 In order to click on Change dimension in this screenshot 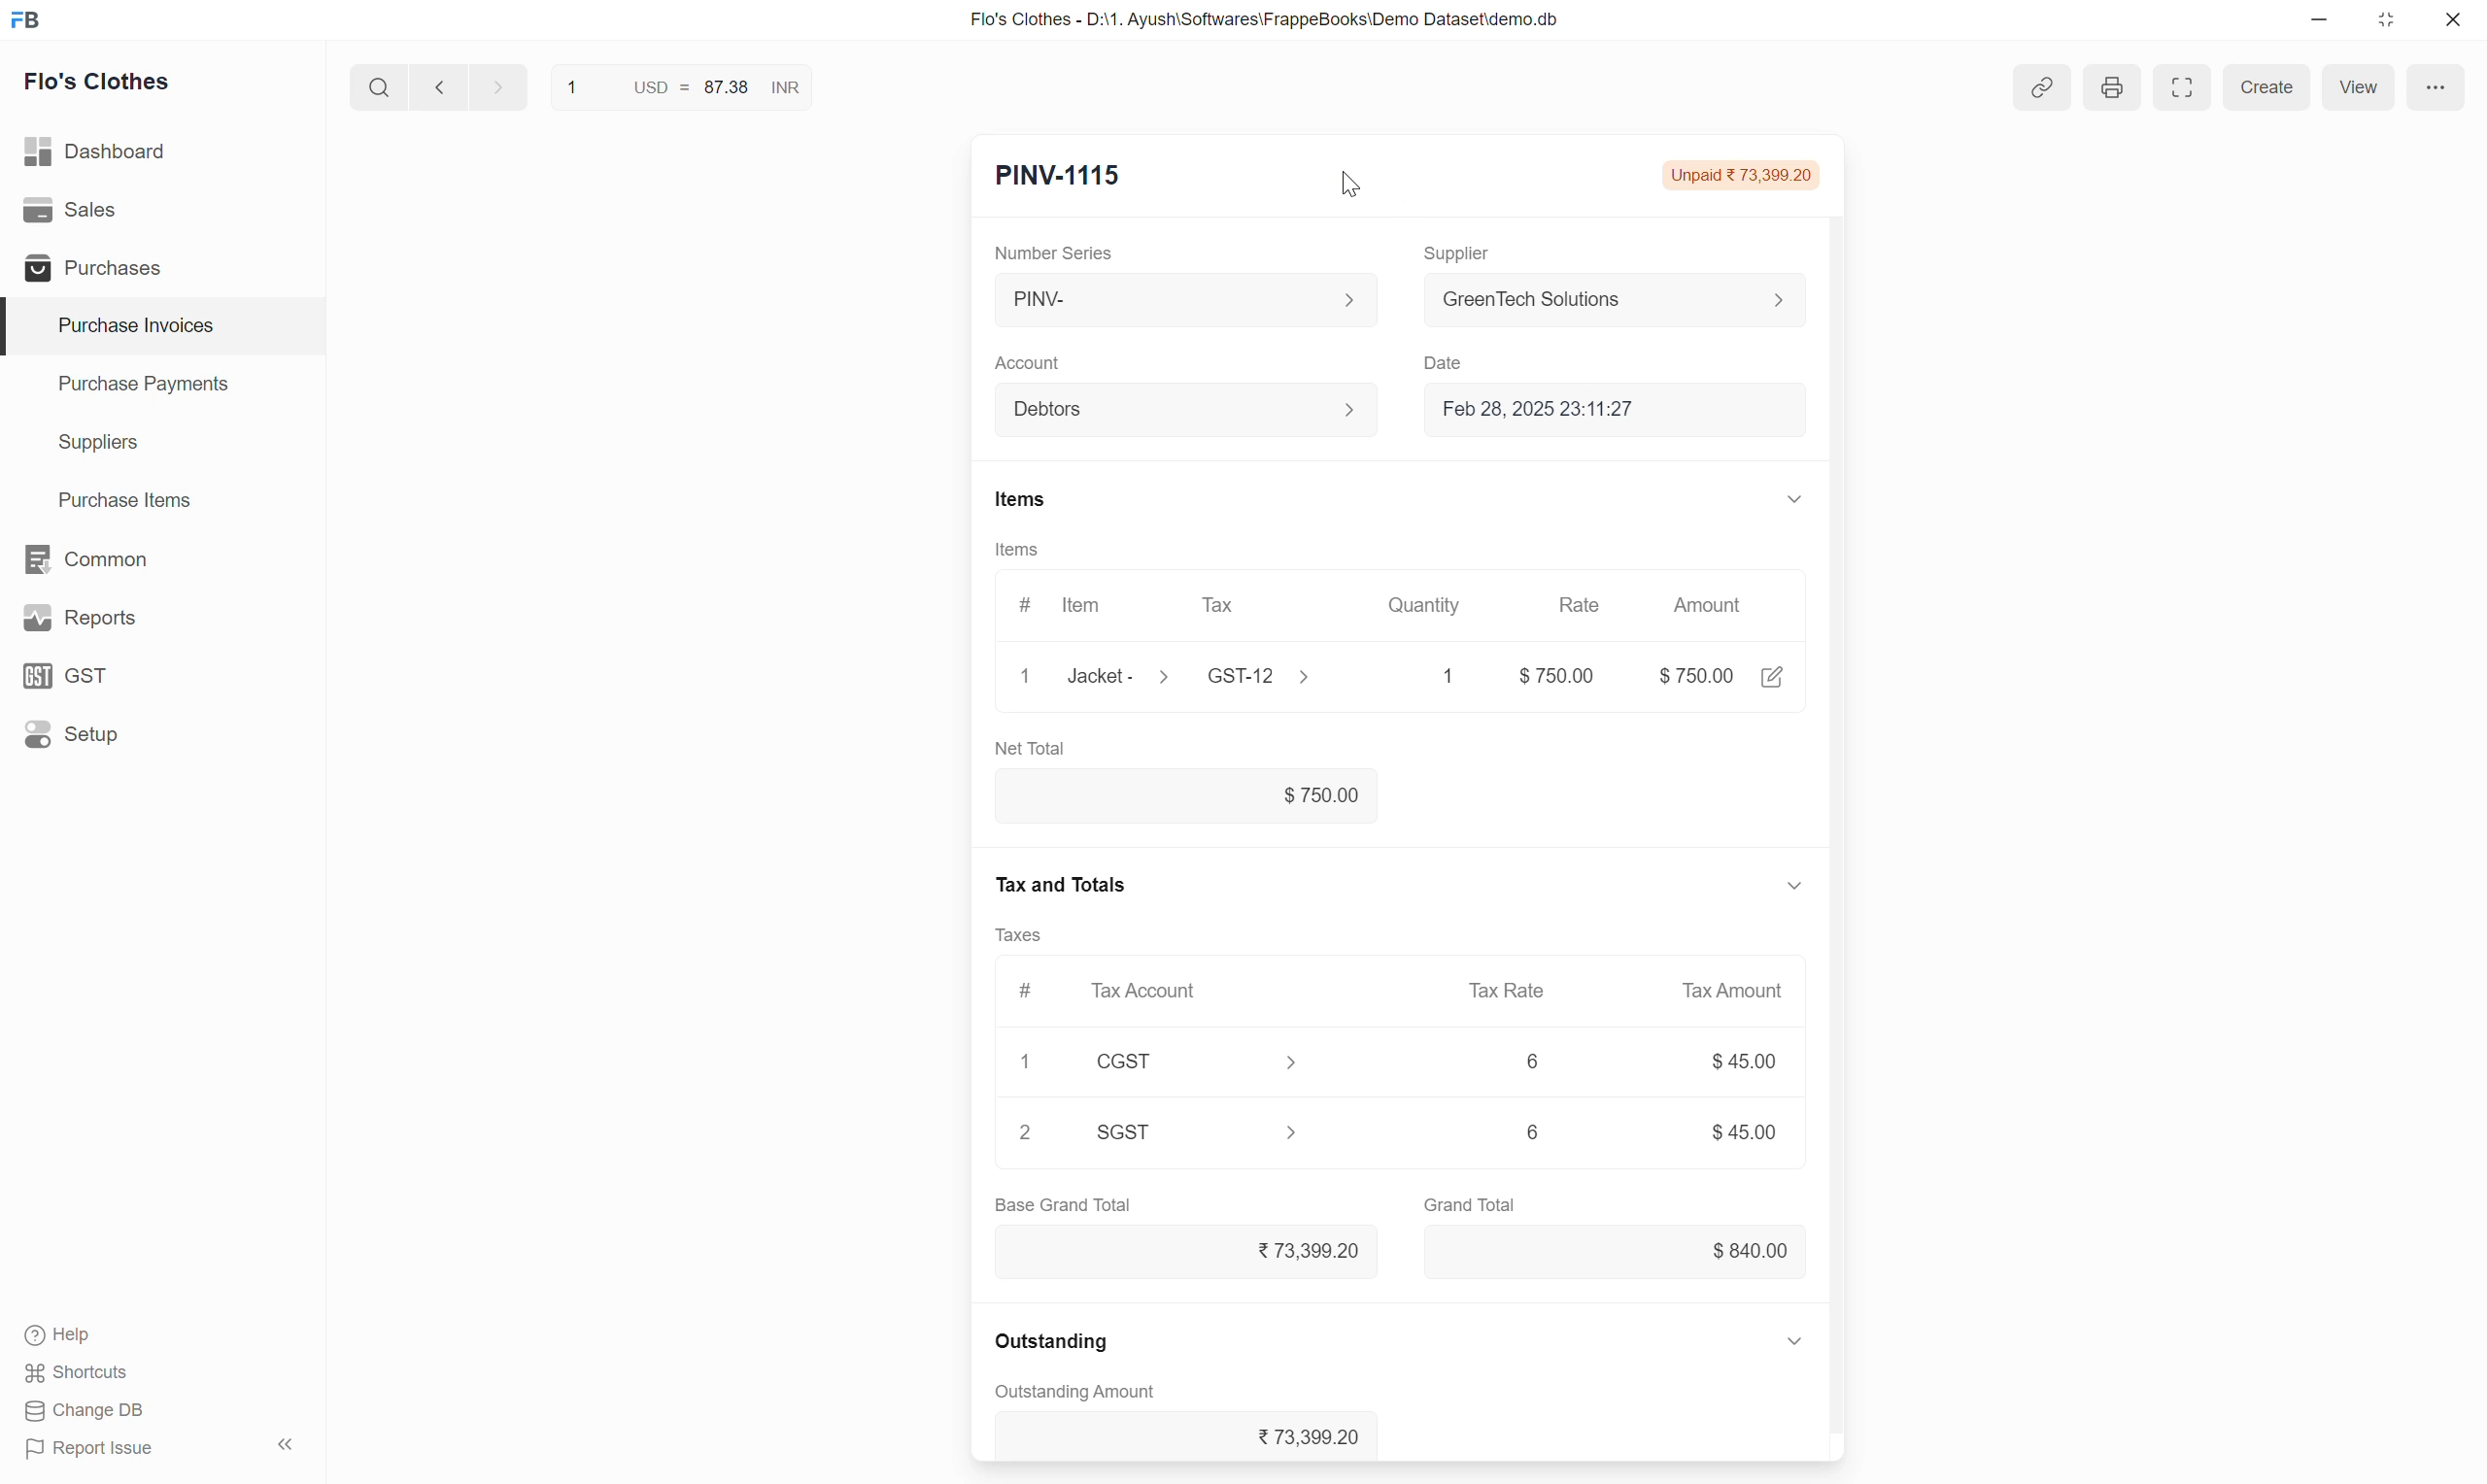, I will do `click(2385, 20)`.